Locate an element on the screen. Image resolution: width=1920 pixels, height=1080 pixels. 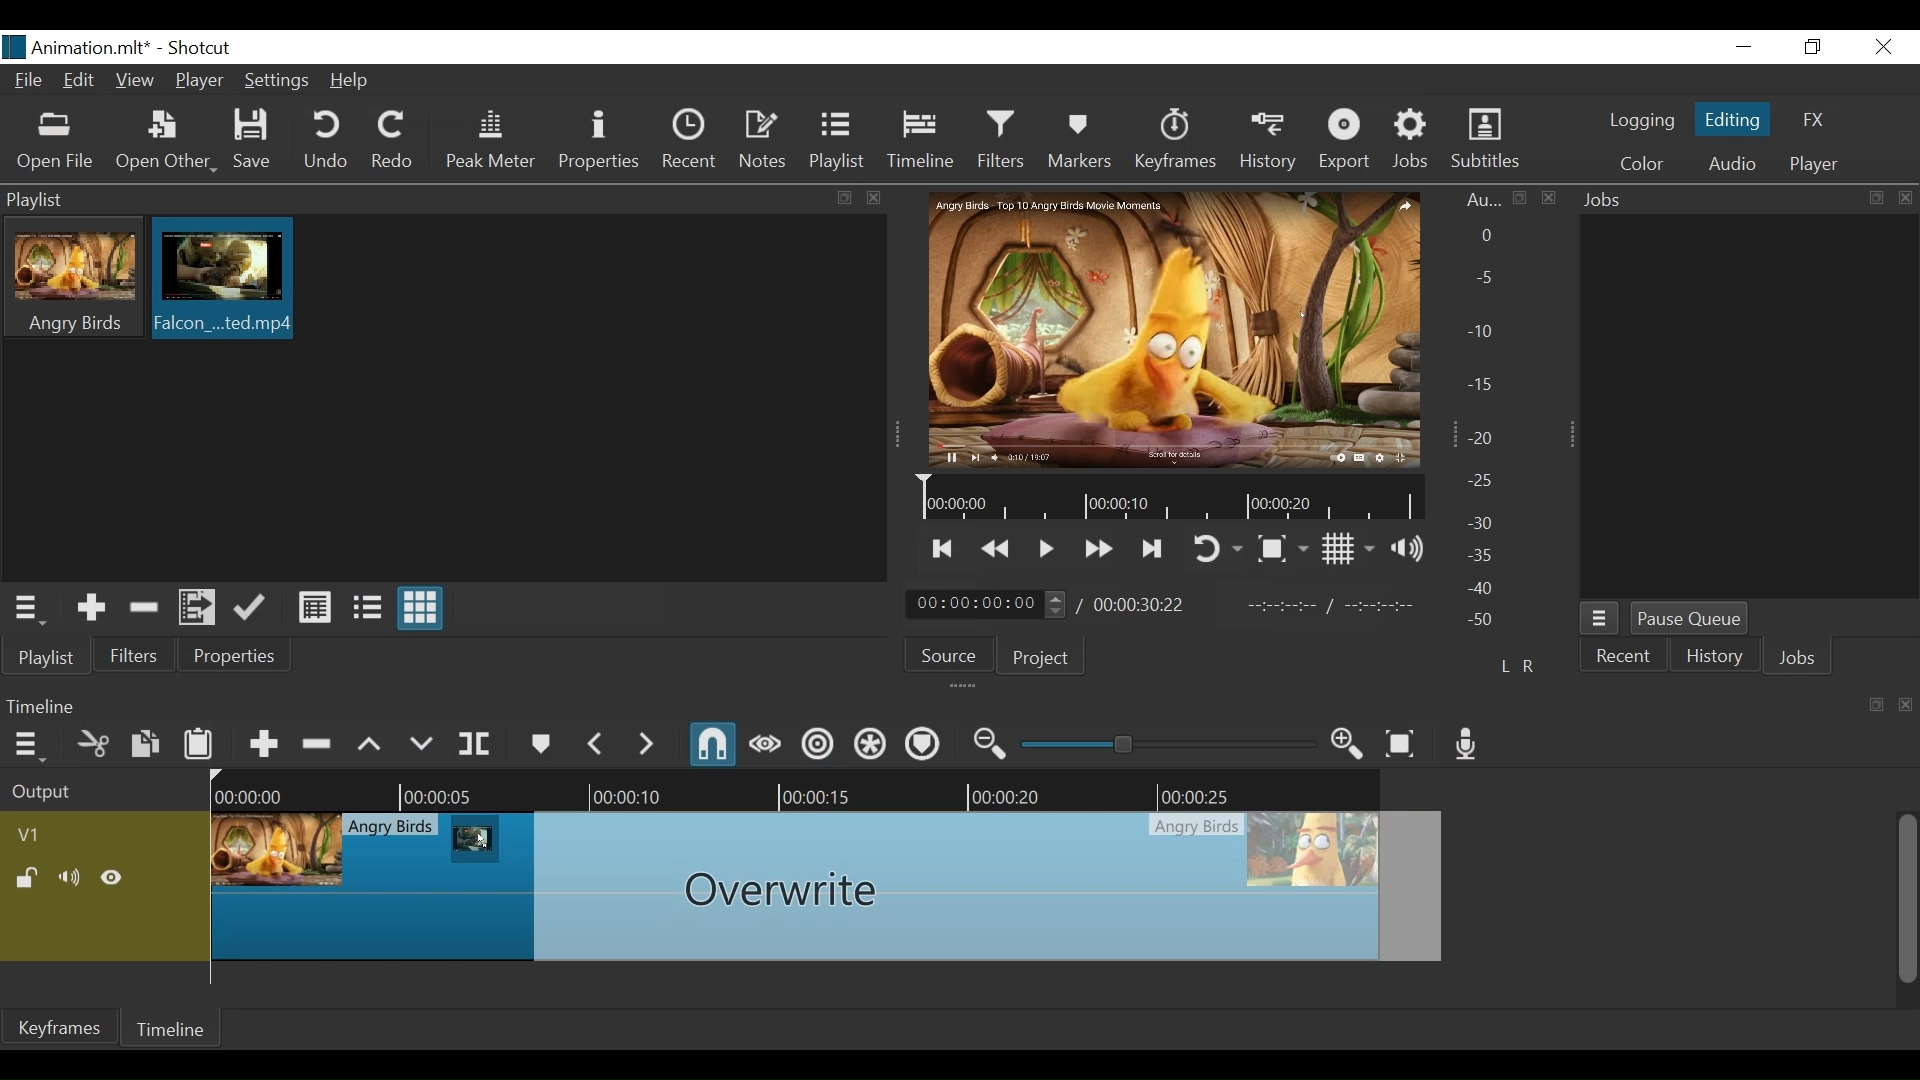
Source is located at coordinates (949, 655).